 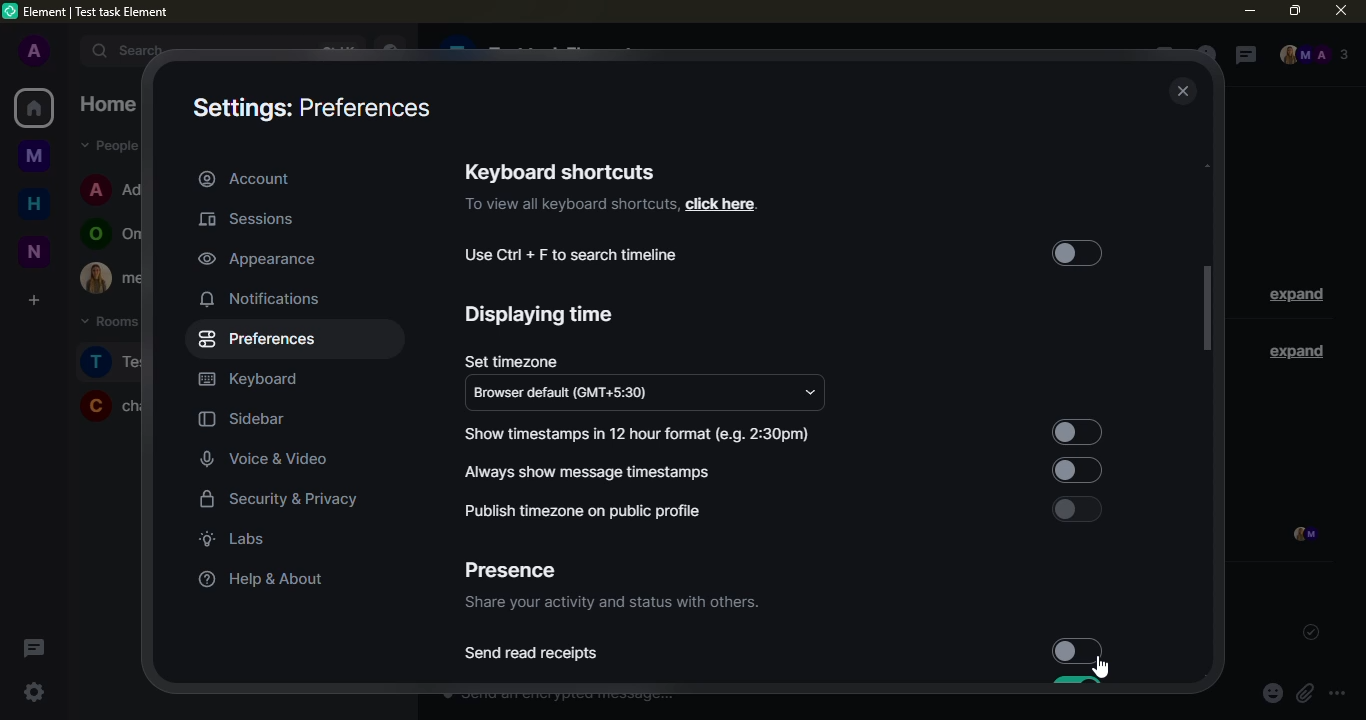 I want to click on cursor, so click(x=1103, y=668).